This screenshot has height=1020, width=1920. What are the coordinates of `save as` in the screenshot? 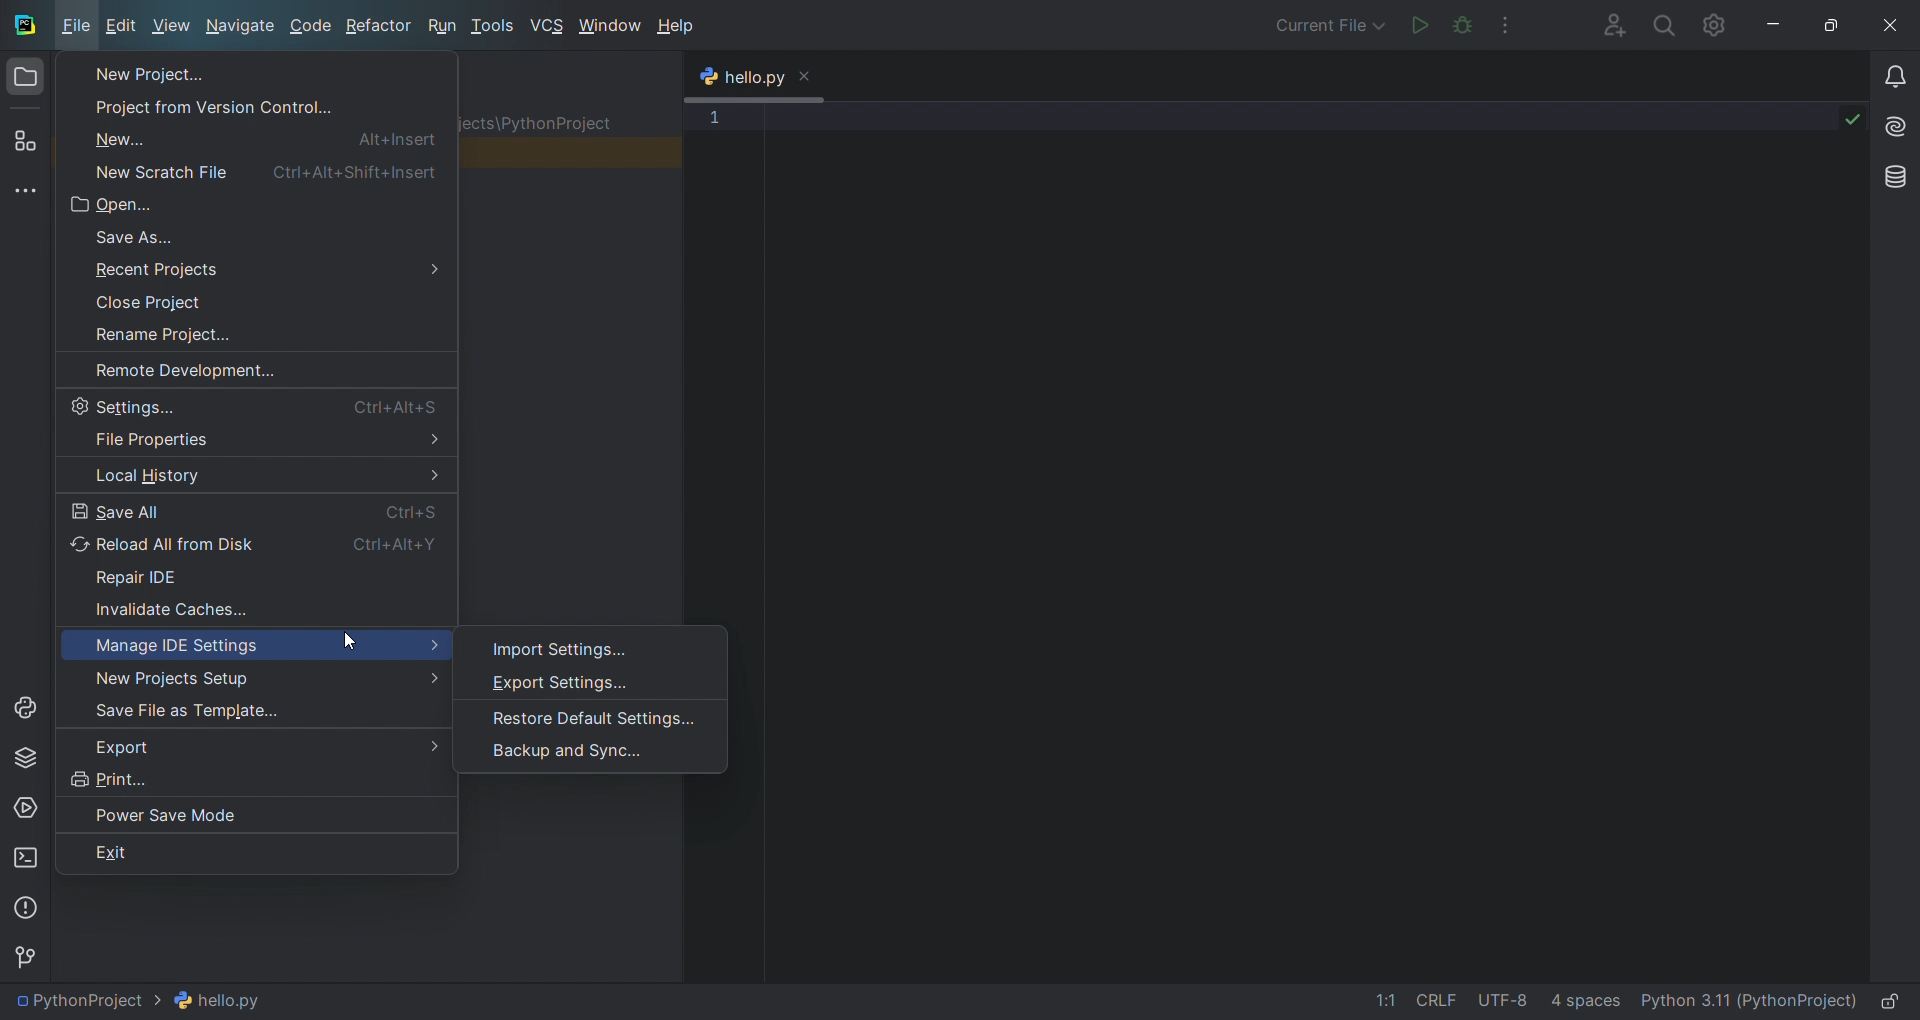 It's located at (257, 235).